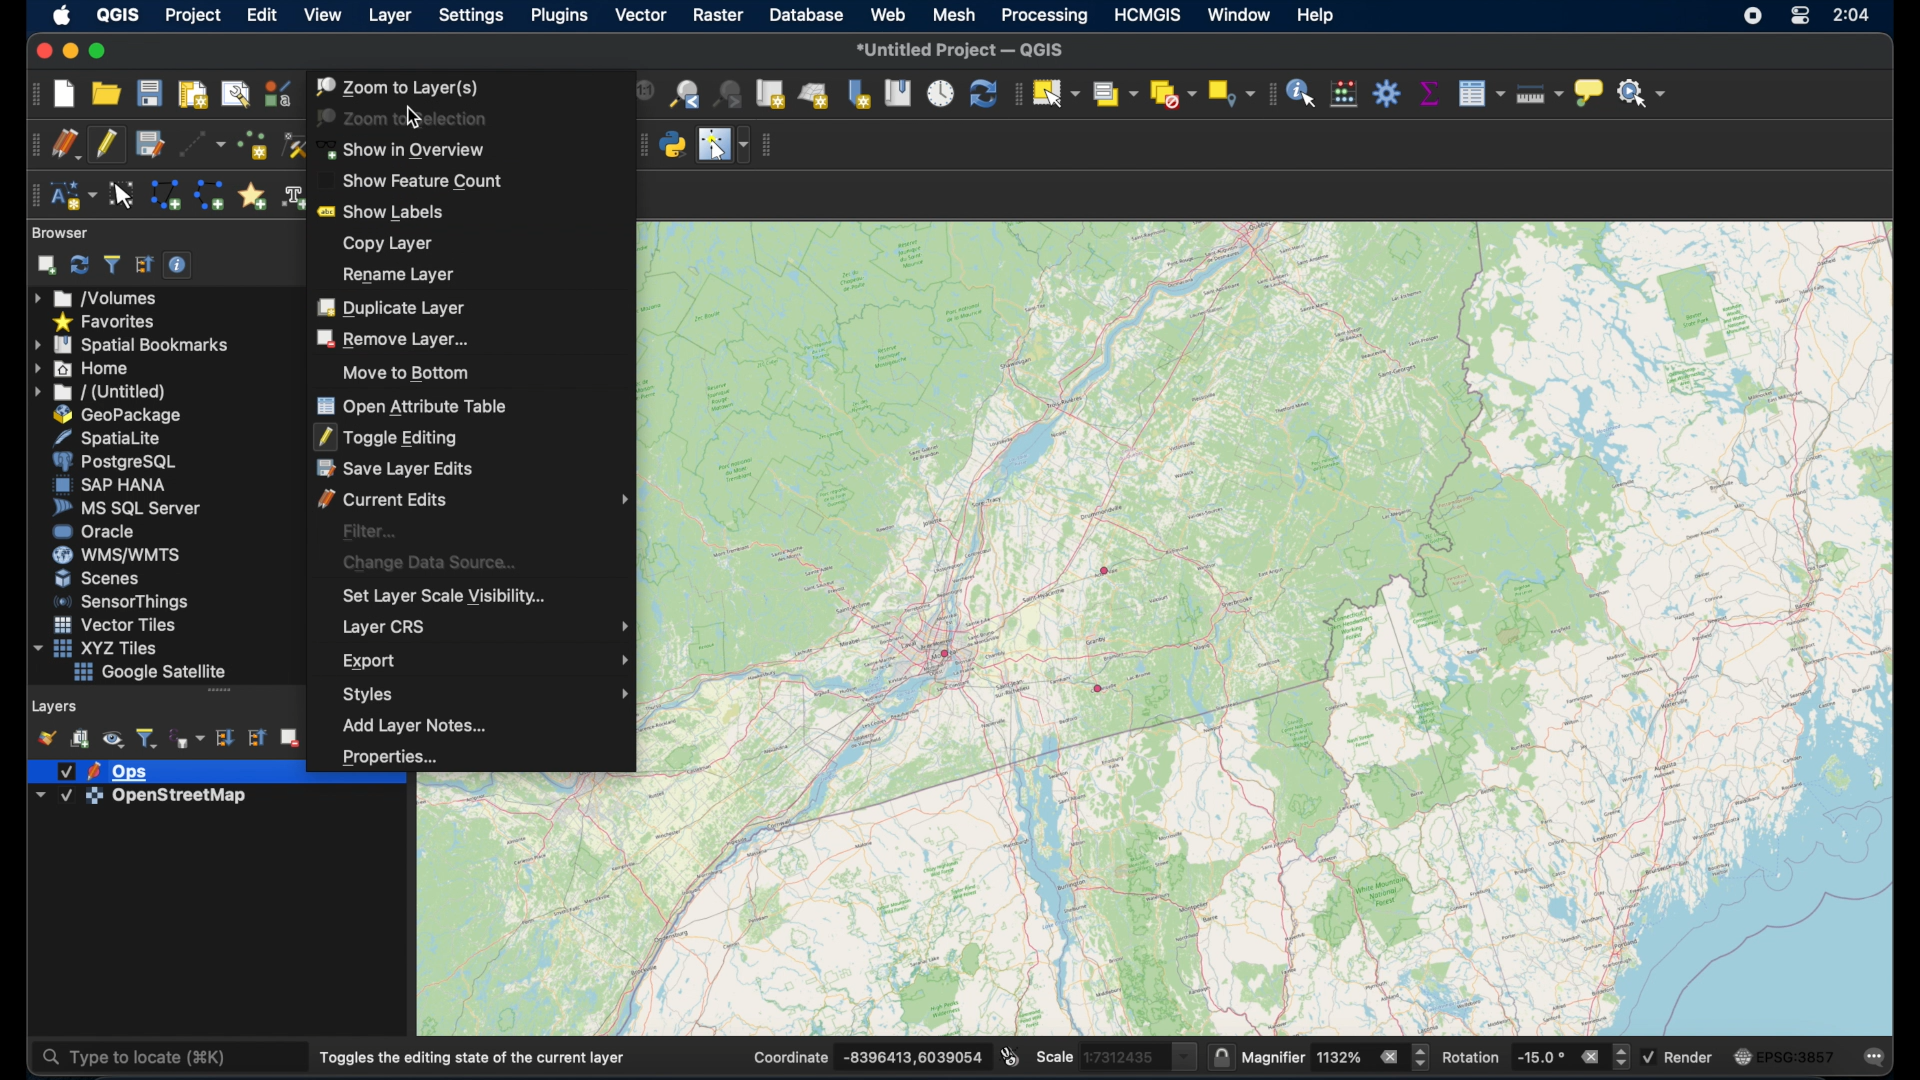 This screenshot has width=1920, height=1080. What do you see at coordinates (33, 195) in the screenshot?
I see `annotations toolbar` at bounding box center [33, 195].